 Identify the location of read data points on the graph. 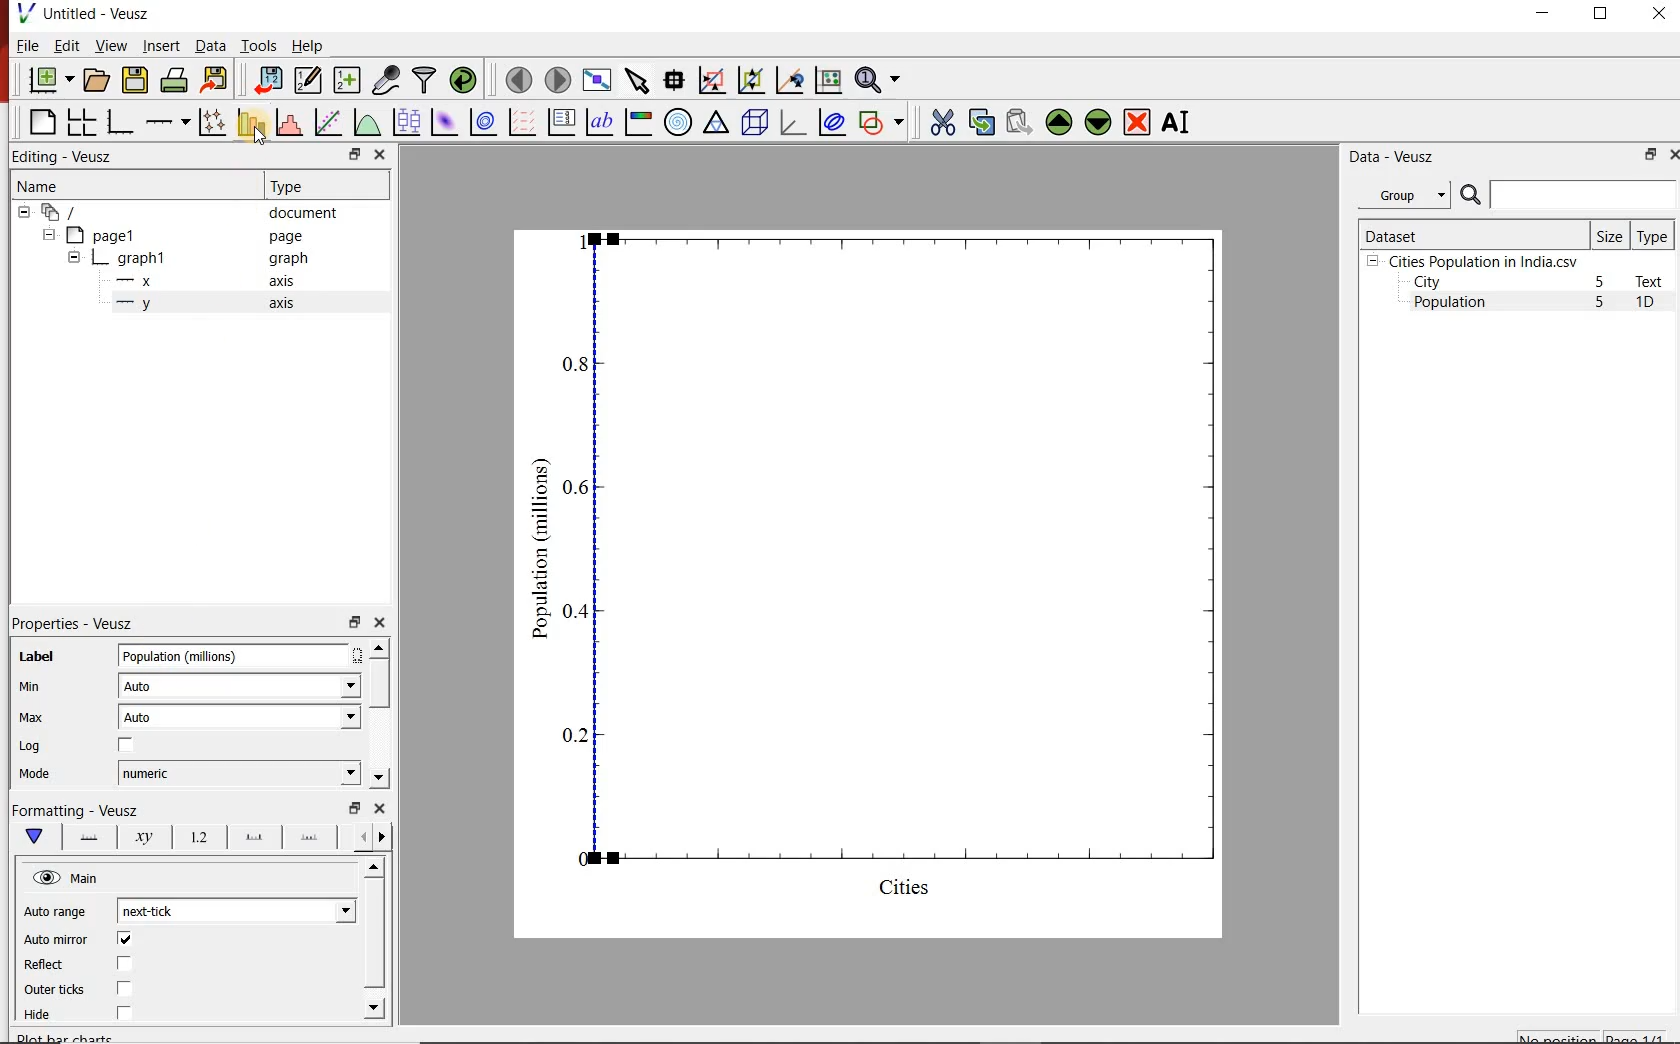
(673, 78).